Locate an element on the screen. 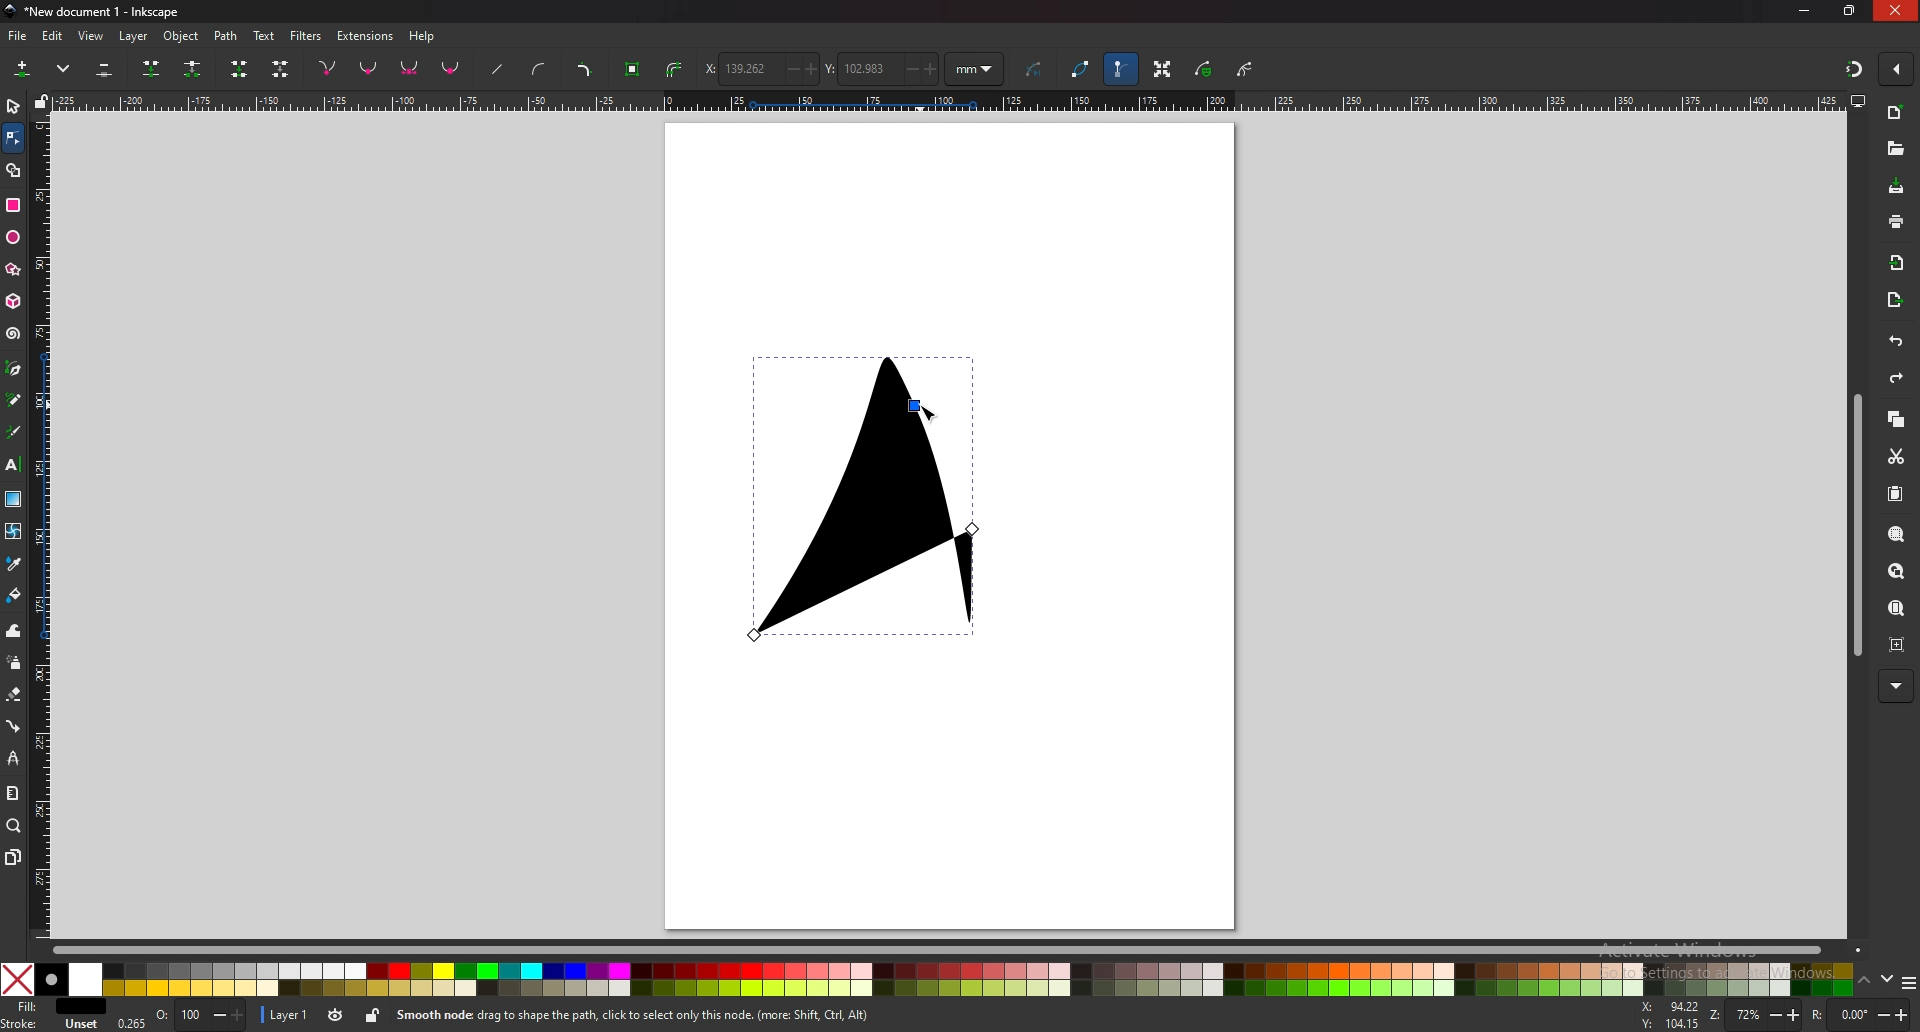  connector is located at coordinates (13, 725).